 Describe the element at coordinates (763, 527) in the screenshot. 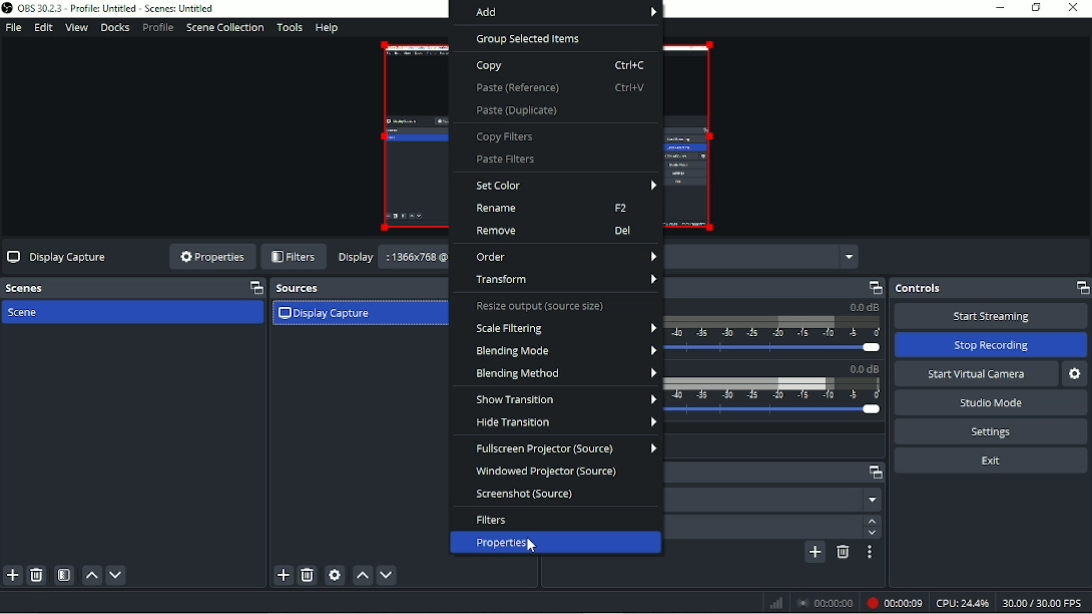

I see `300ms` at that location.